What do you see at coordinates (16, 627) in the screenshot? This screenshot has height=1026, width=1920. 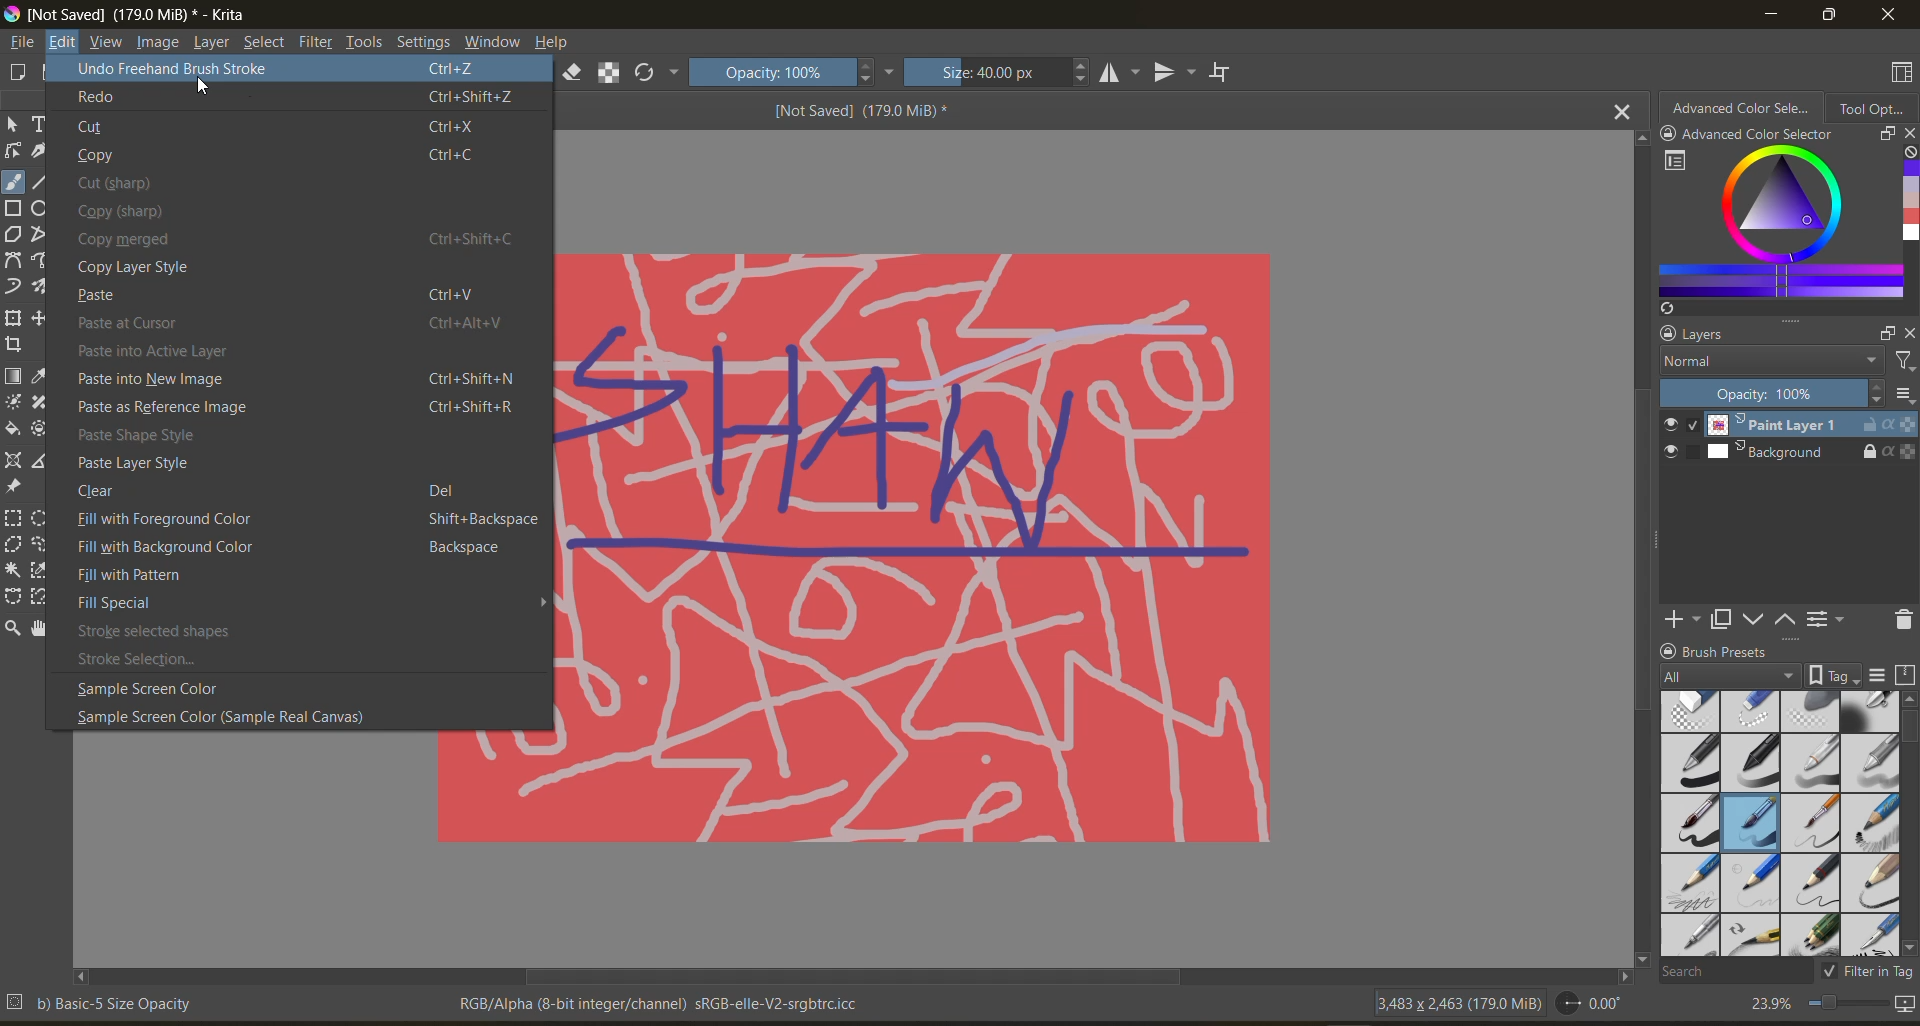 I see `zoom tool` at bounding box center [16, 627].